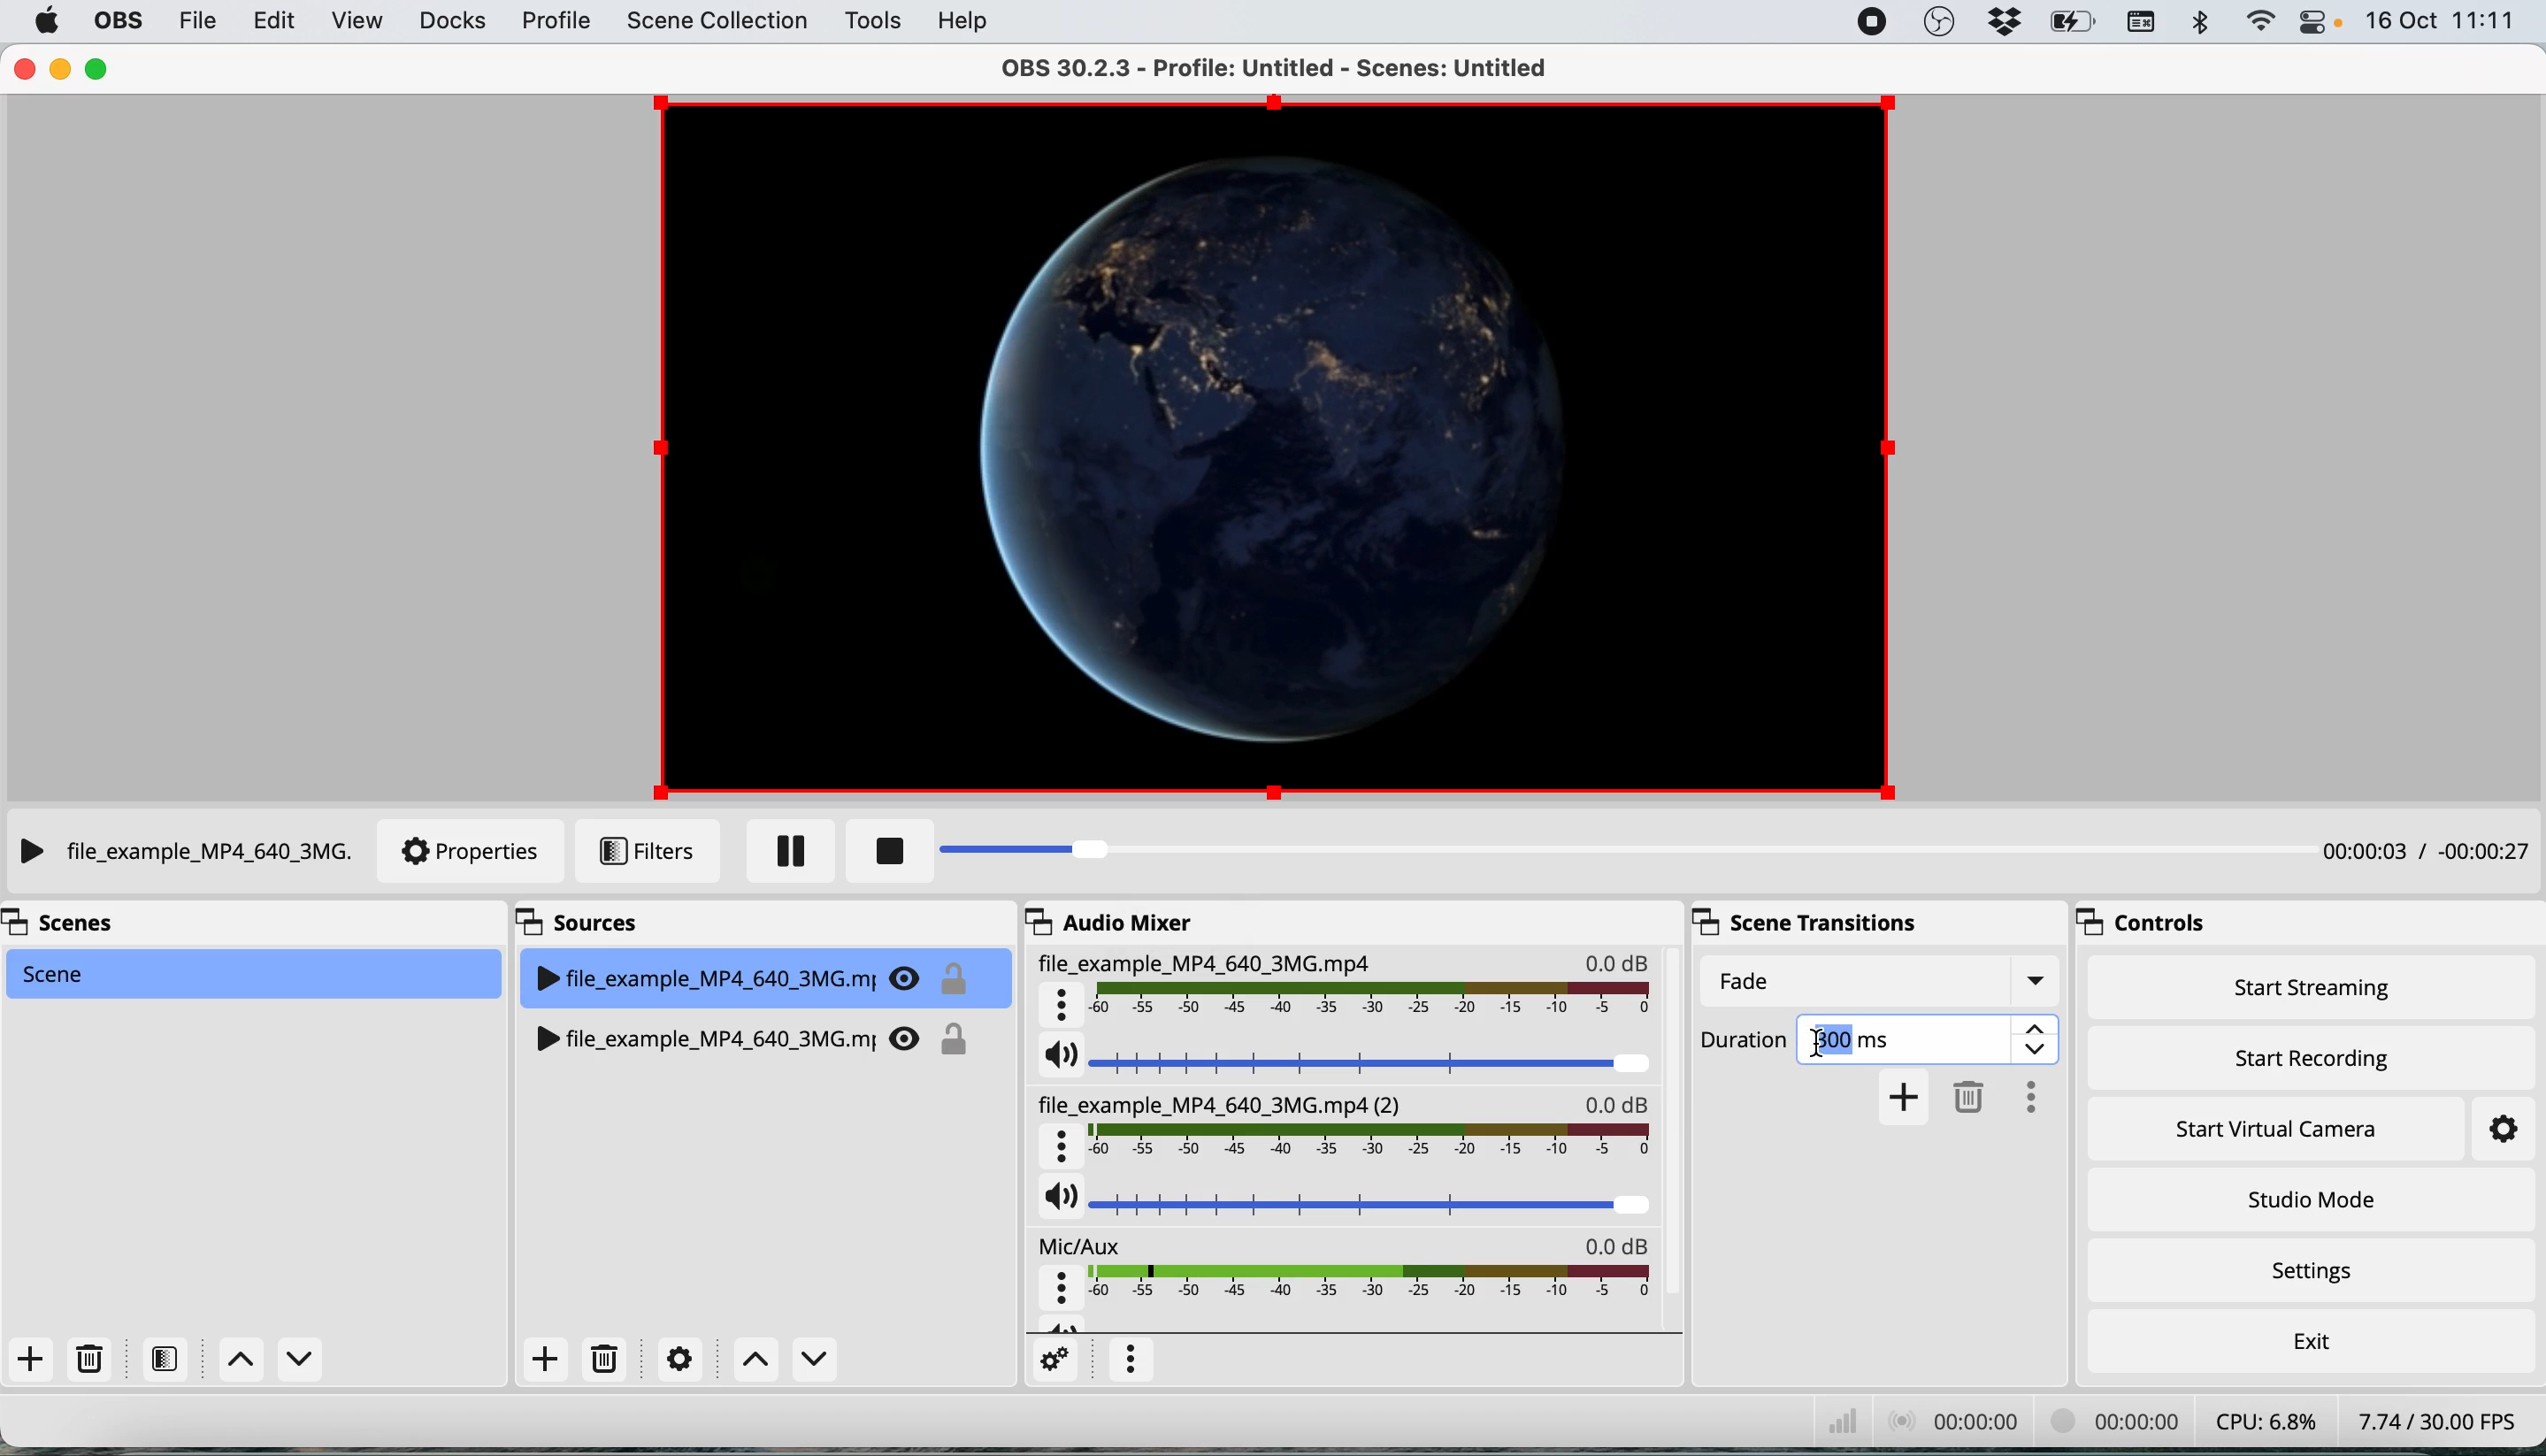 The width and height of the screenshot is (2546, 1456). What do you see at coordinates (271, 1358) in the screenshot?
I see `switch between scenes` at bounding box center [271, 1358].